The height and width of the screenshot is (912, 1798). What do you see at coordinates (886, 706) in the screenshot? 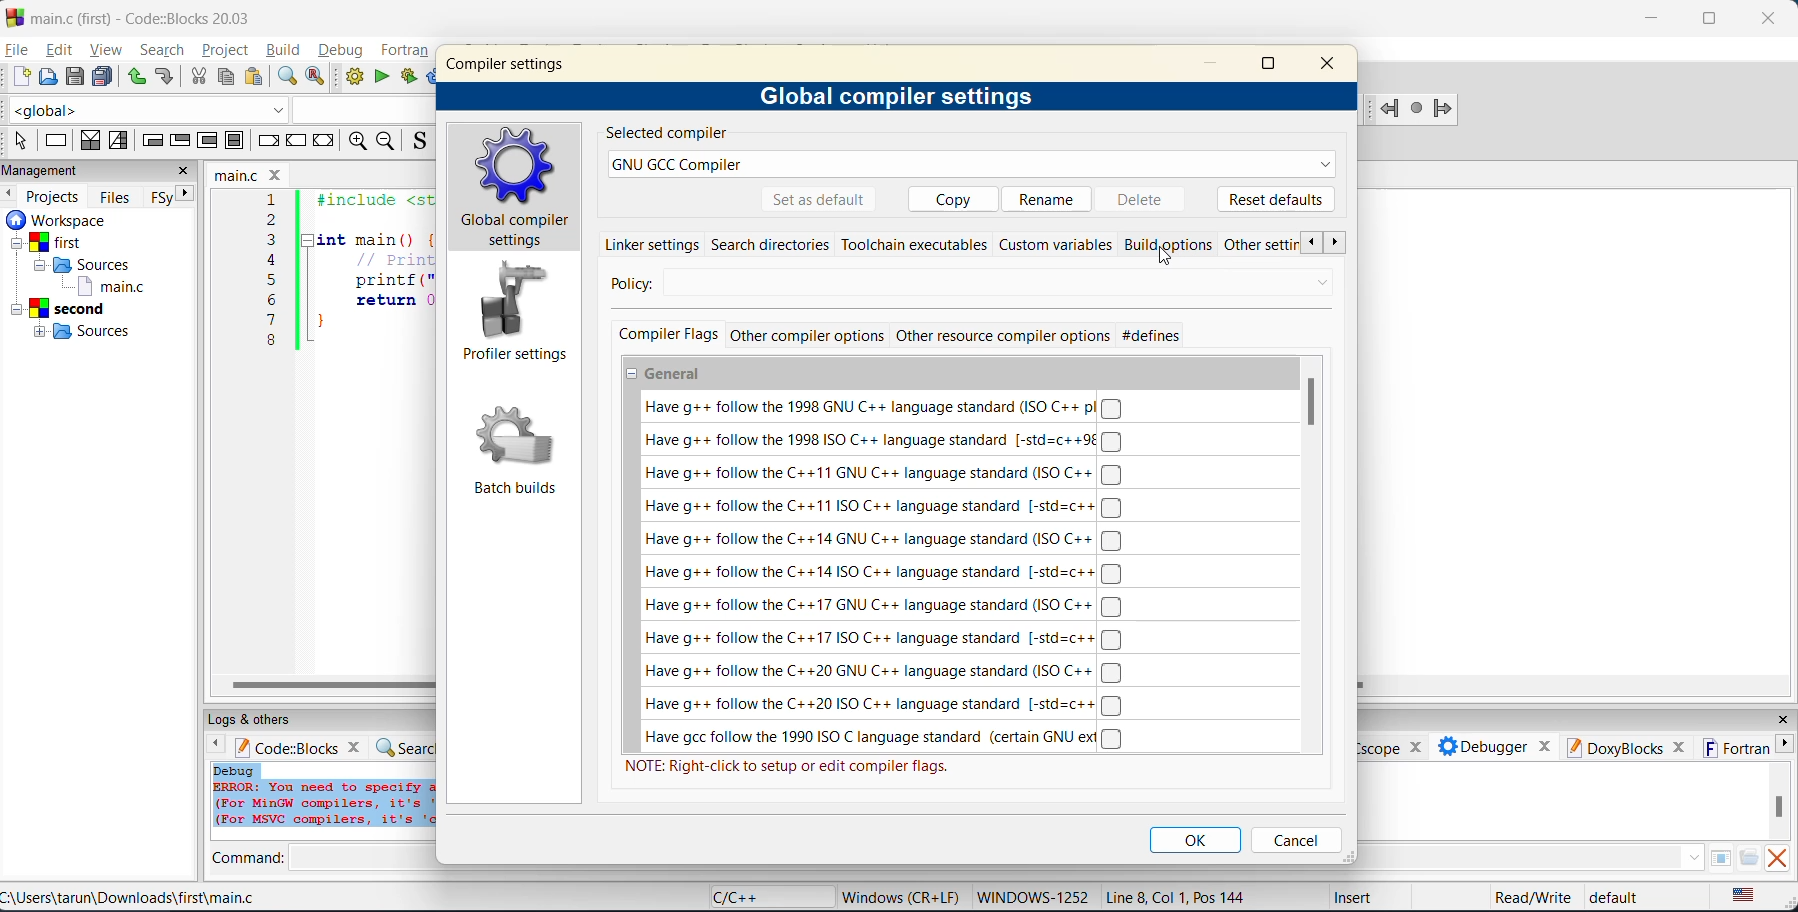
I see `Have g++ follow the C++20 ISO C++ language standard [-std=c++` at bounding box center [886, 706].